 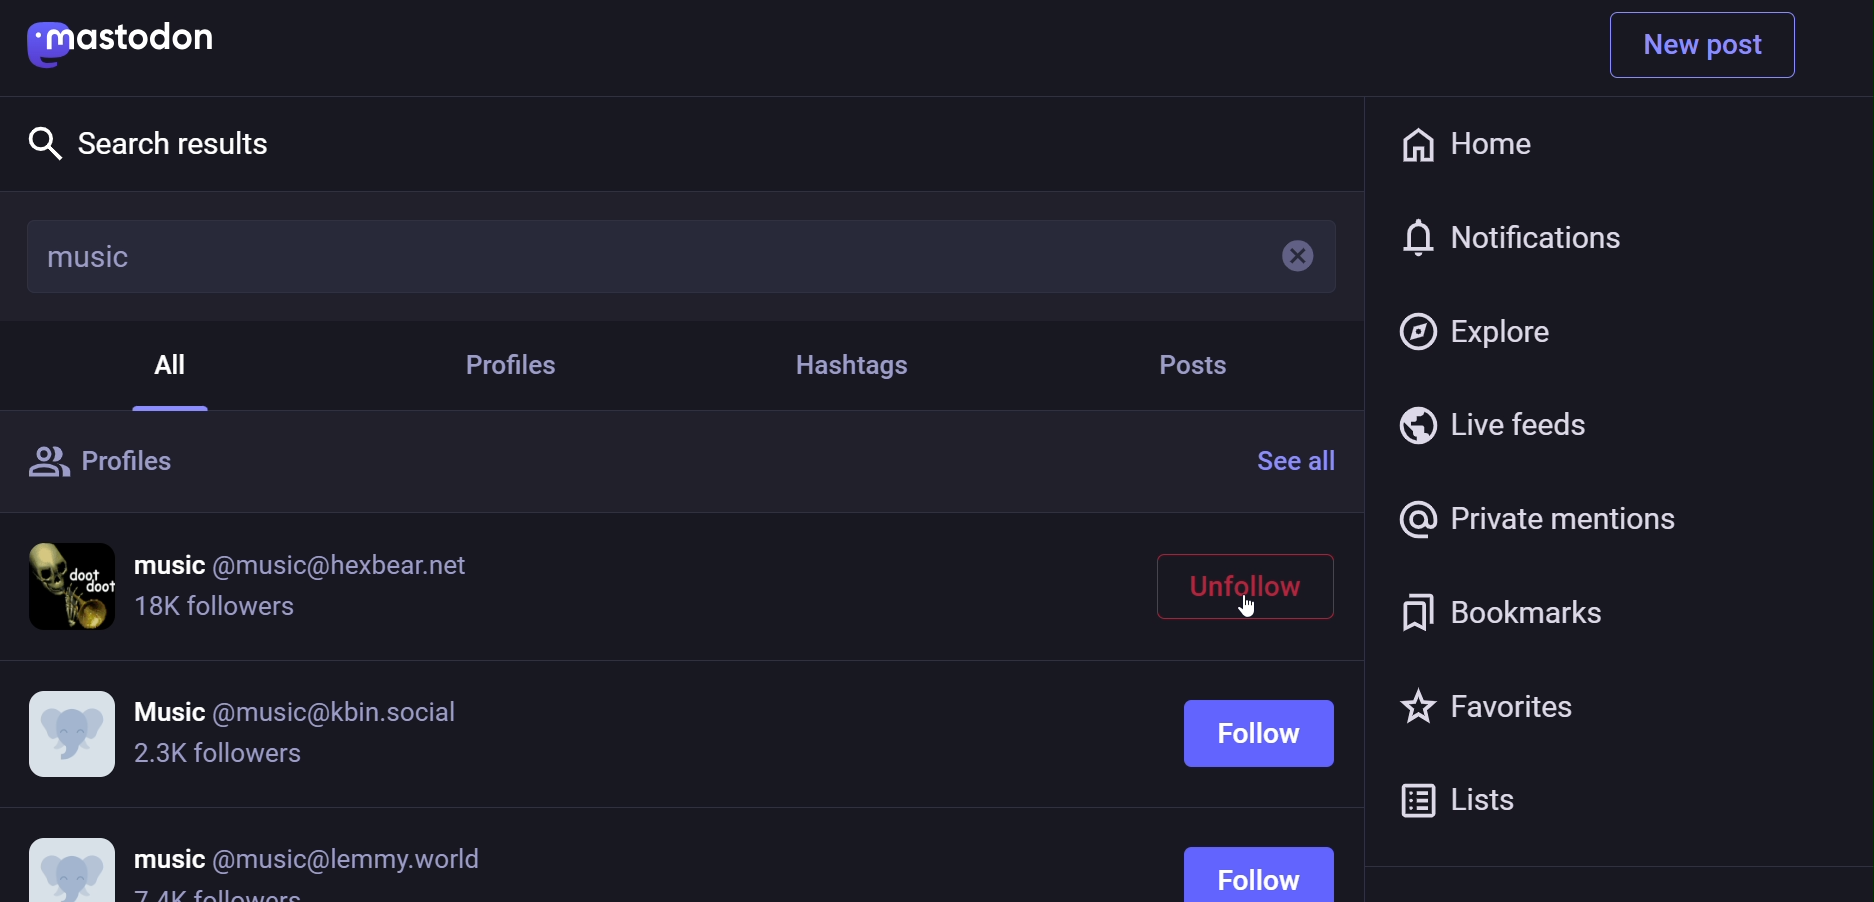 I want to click on display picture, so click(x=70, y=858).